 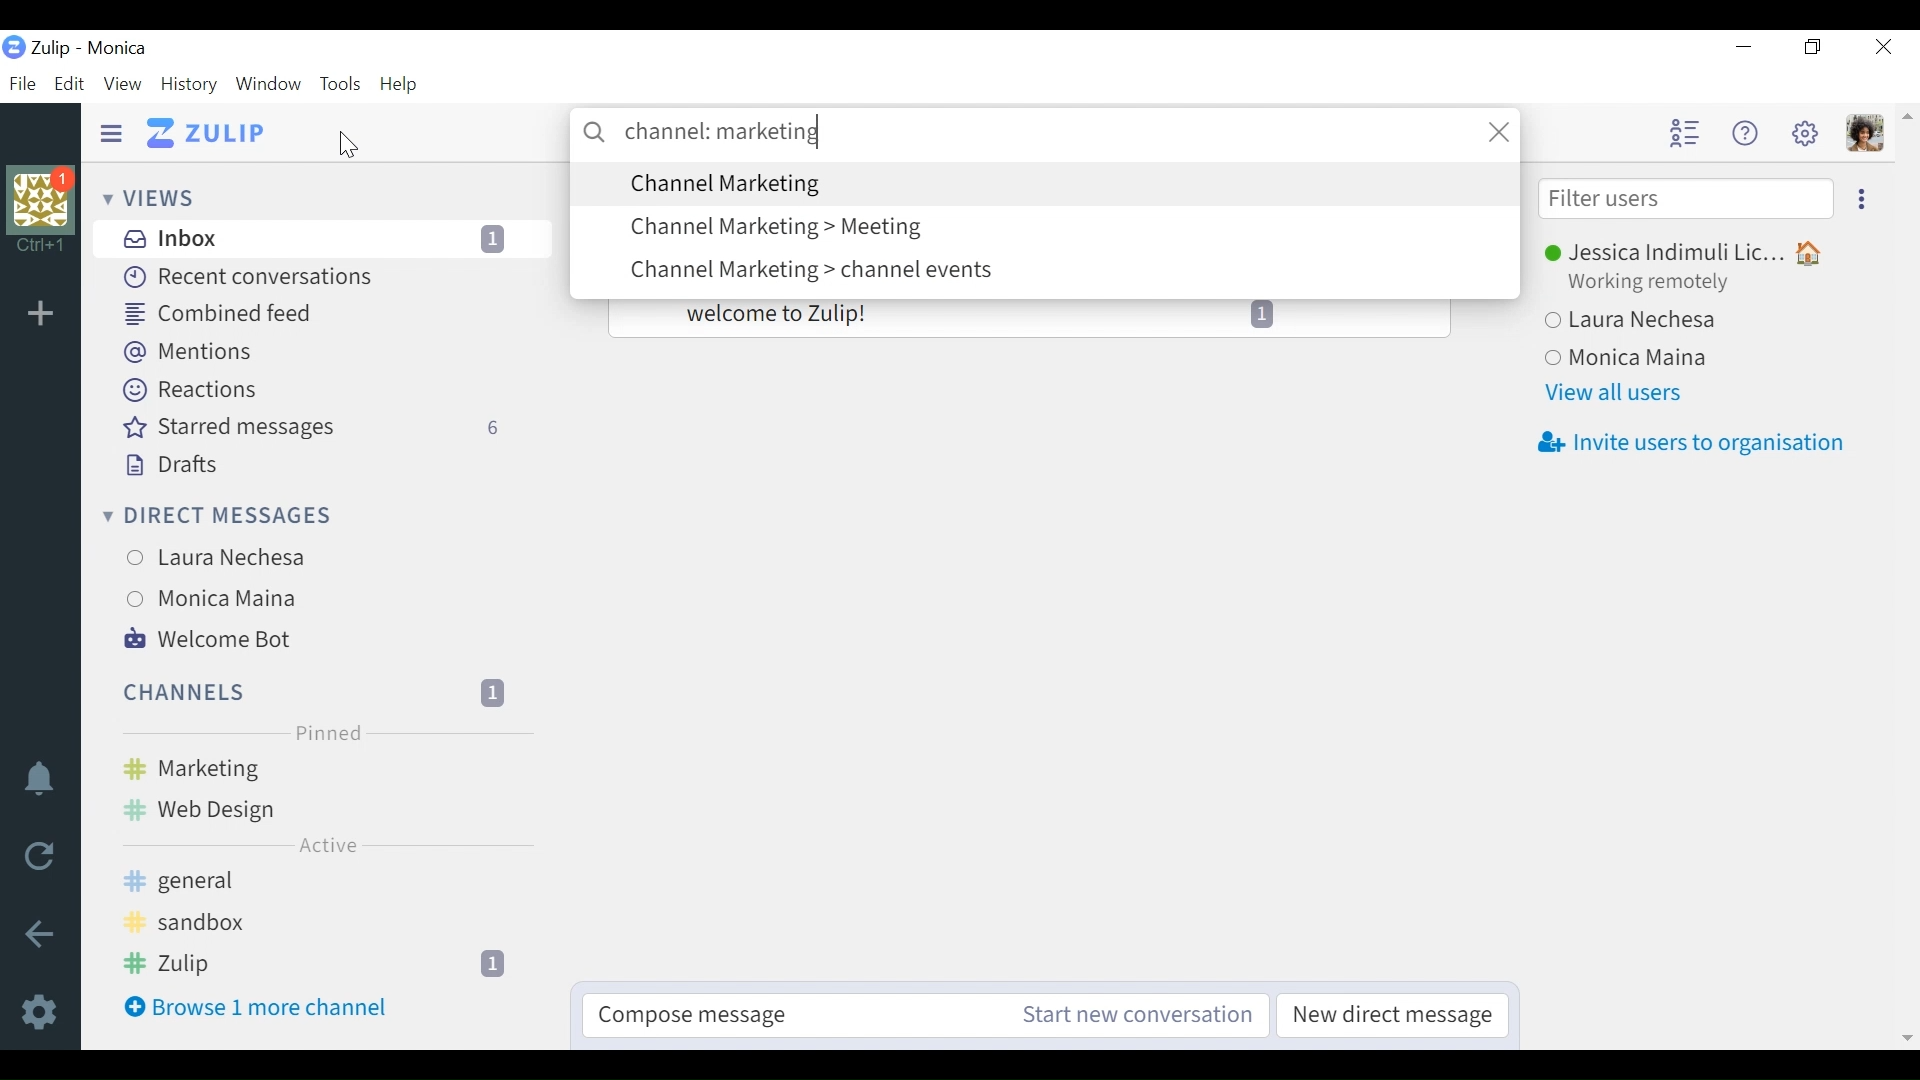 What do you see at coordinates (26, 85) in the screenshot?
I see `File` at bounding box center [26, 85].